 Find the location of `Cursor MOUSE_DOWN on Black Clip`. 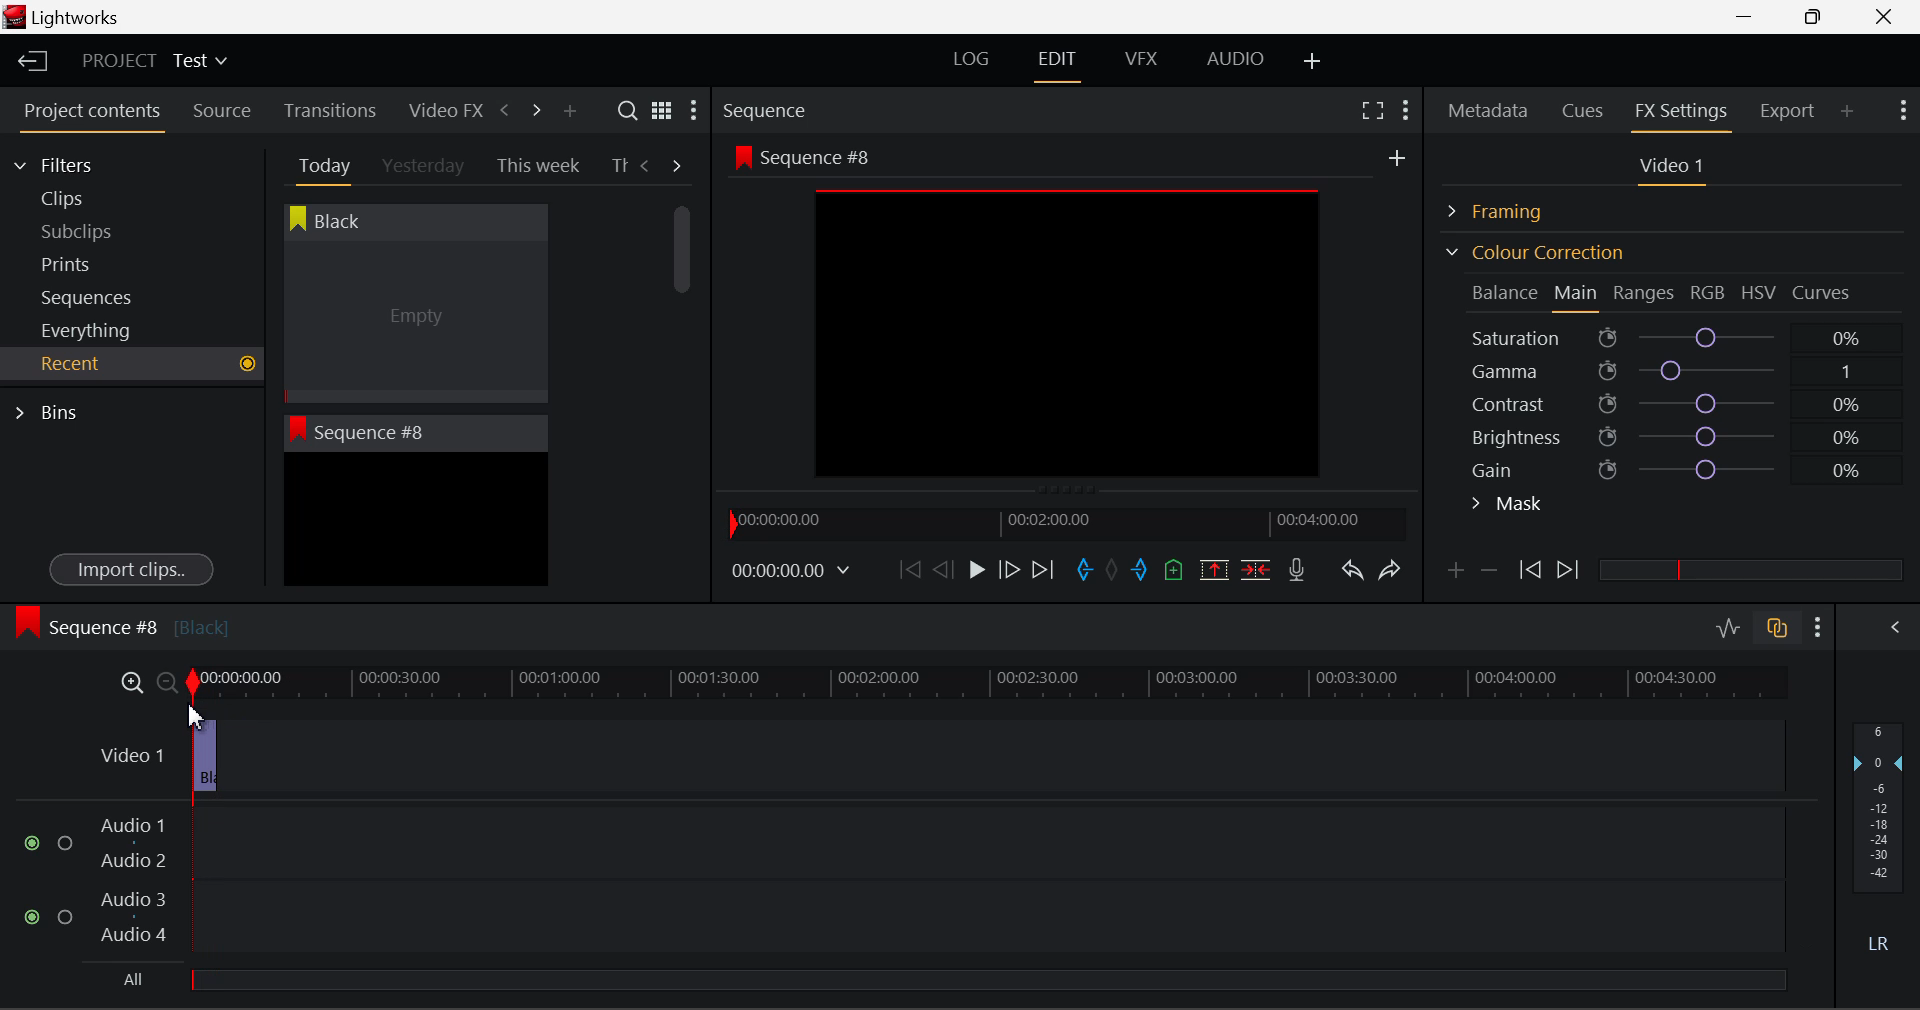

Cursor MOUSE_DOWN on Black Clip is located at coordinates (413, 322).